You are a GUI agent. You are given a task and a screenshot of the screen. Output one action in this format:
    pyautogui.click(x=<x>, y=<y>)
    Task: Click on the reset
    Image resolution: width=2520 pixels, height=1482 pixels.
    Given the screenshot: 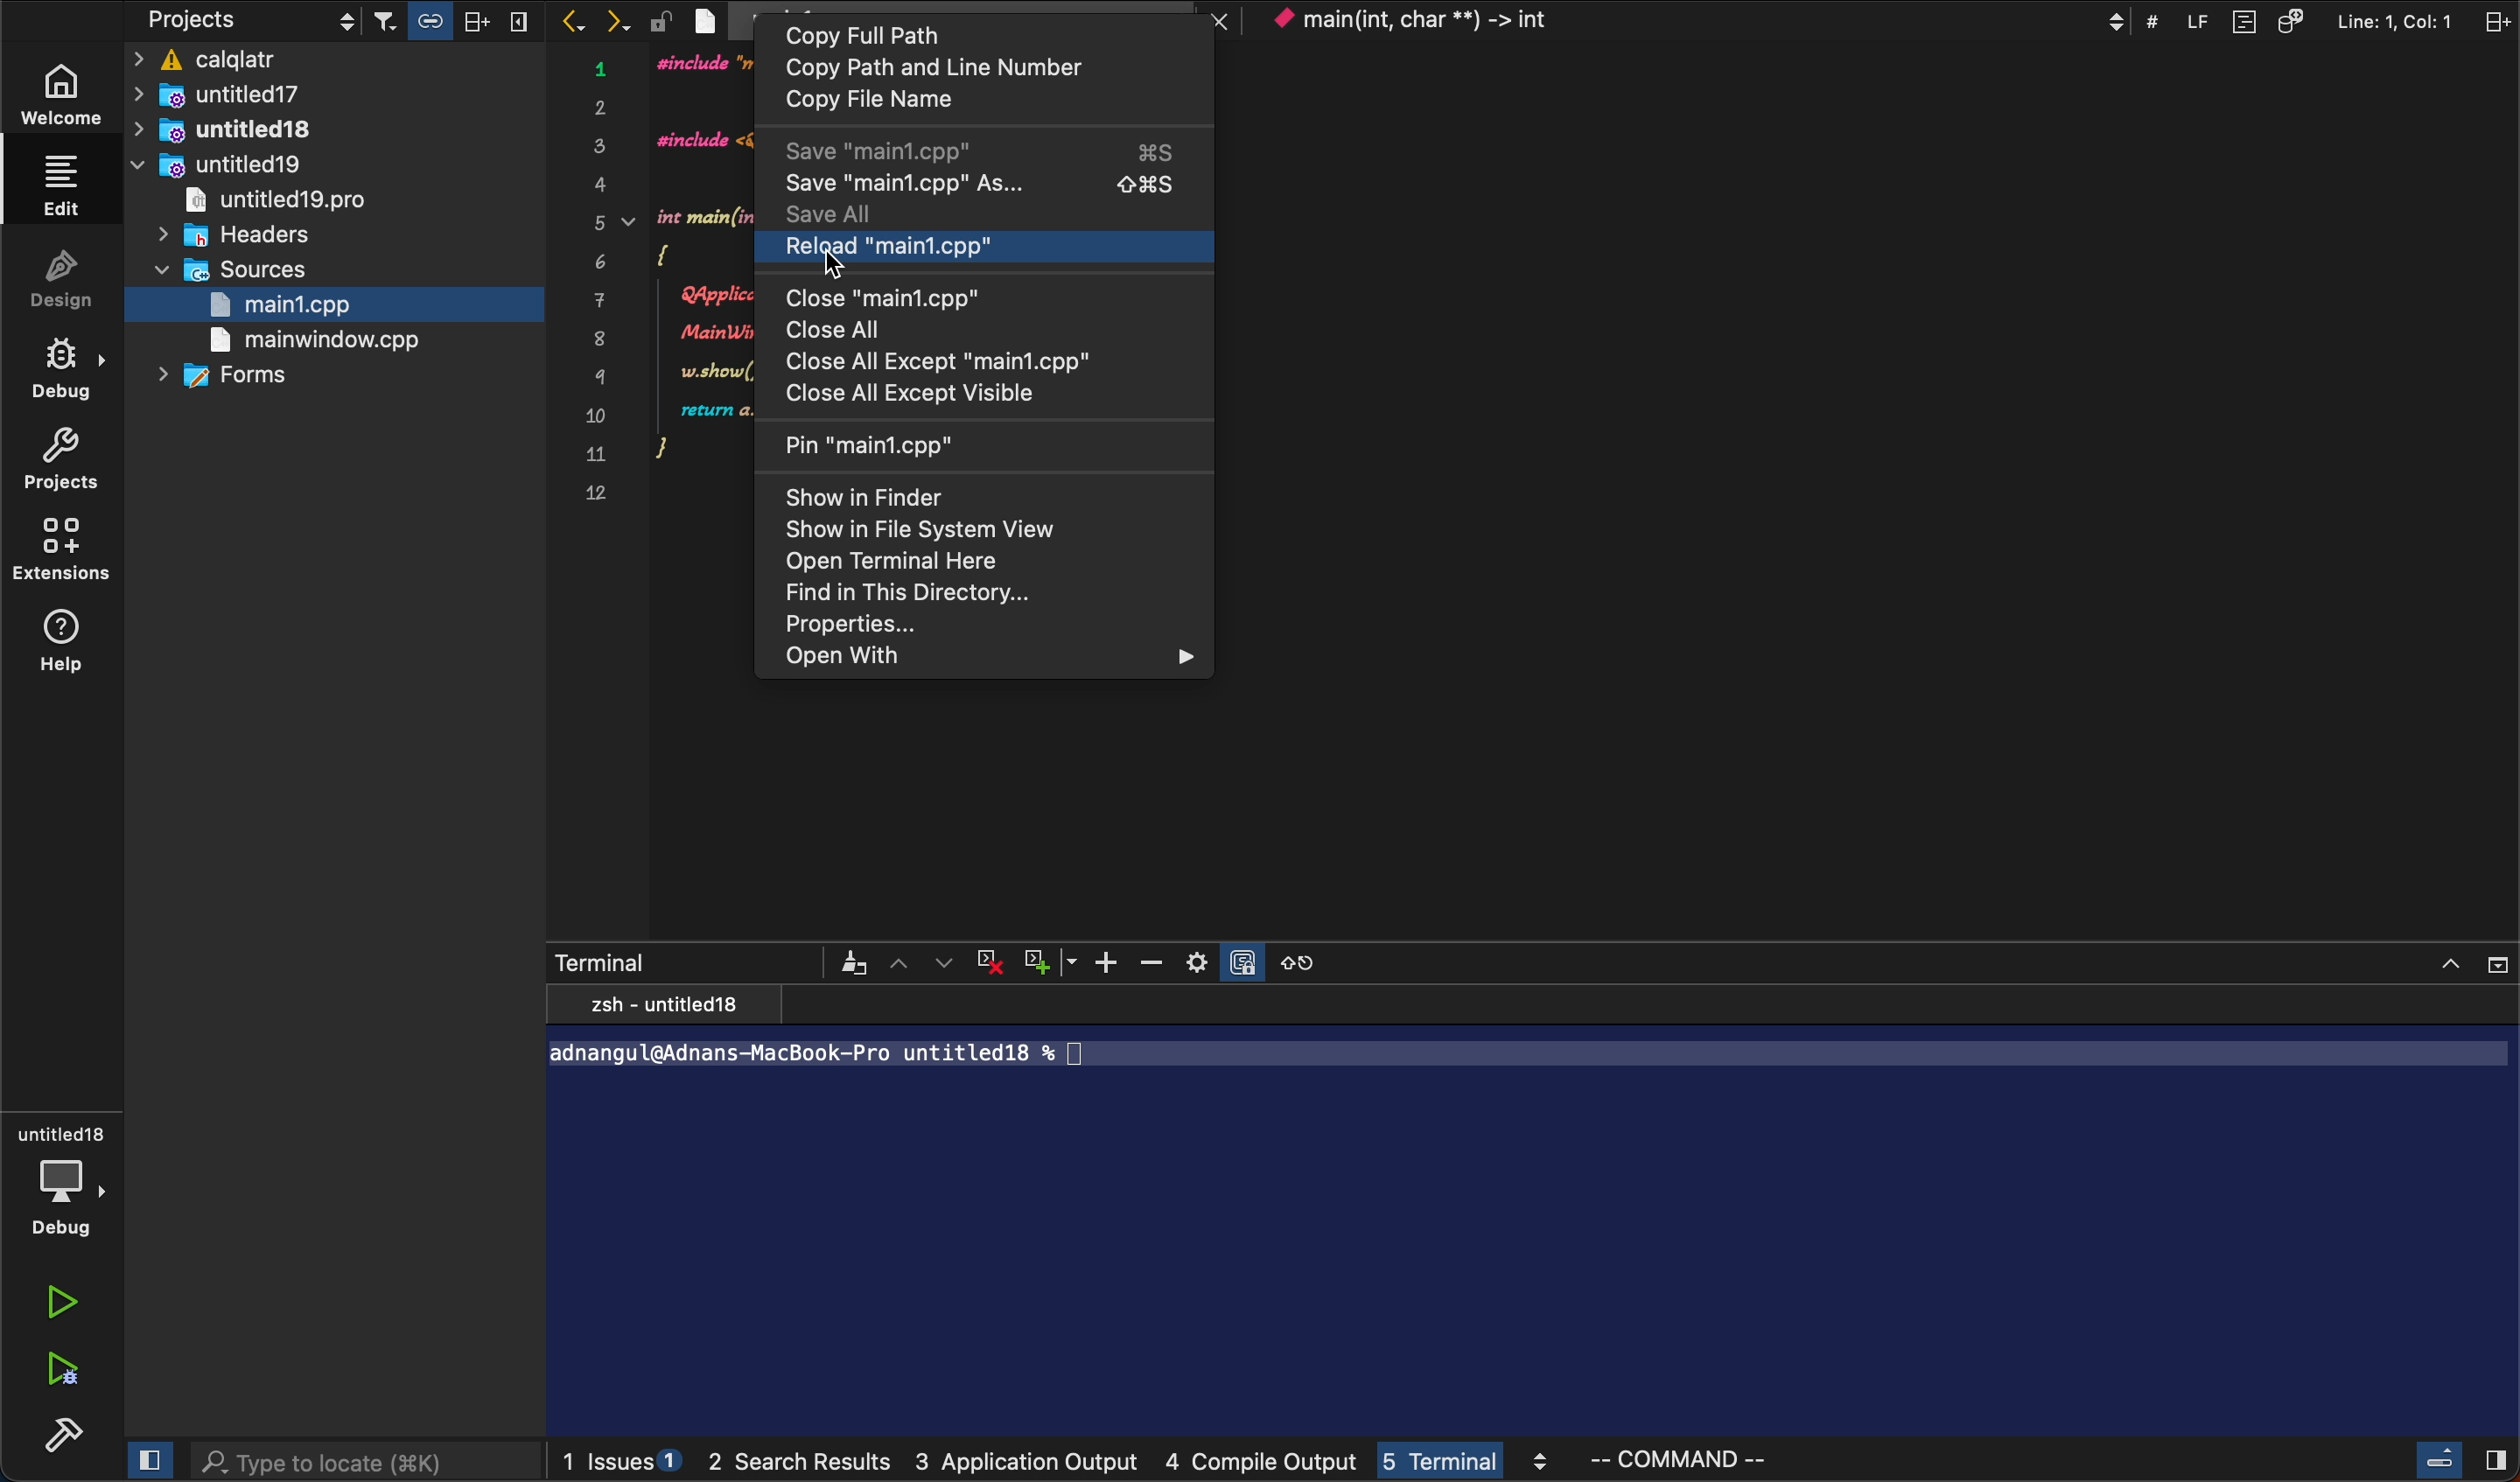 What is the action you would take?
    pyautogui.click(x=1319, y=961)
    